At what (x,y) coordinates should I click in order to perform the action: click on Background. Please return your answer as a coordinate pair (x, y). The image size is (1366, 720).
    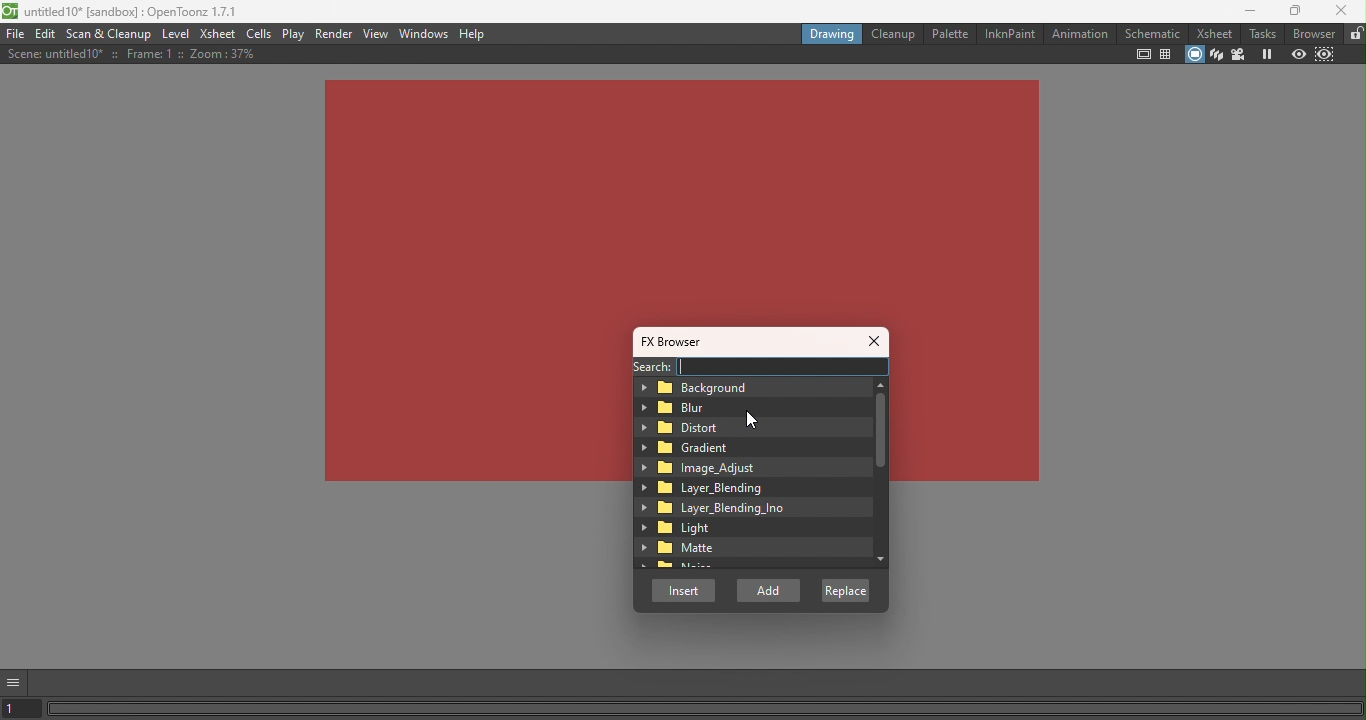
    Looking at the image, I should click on (707, 387).